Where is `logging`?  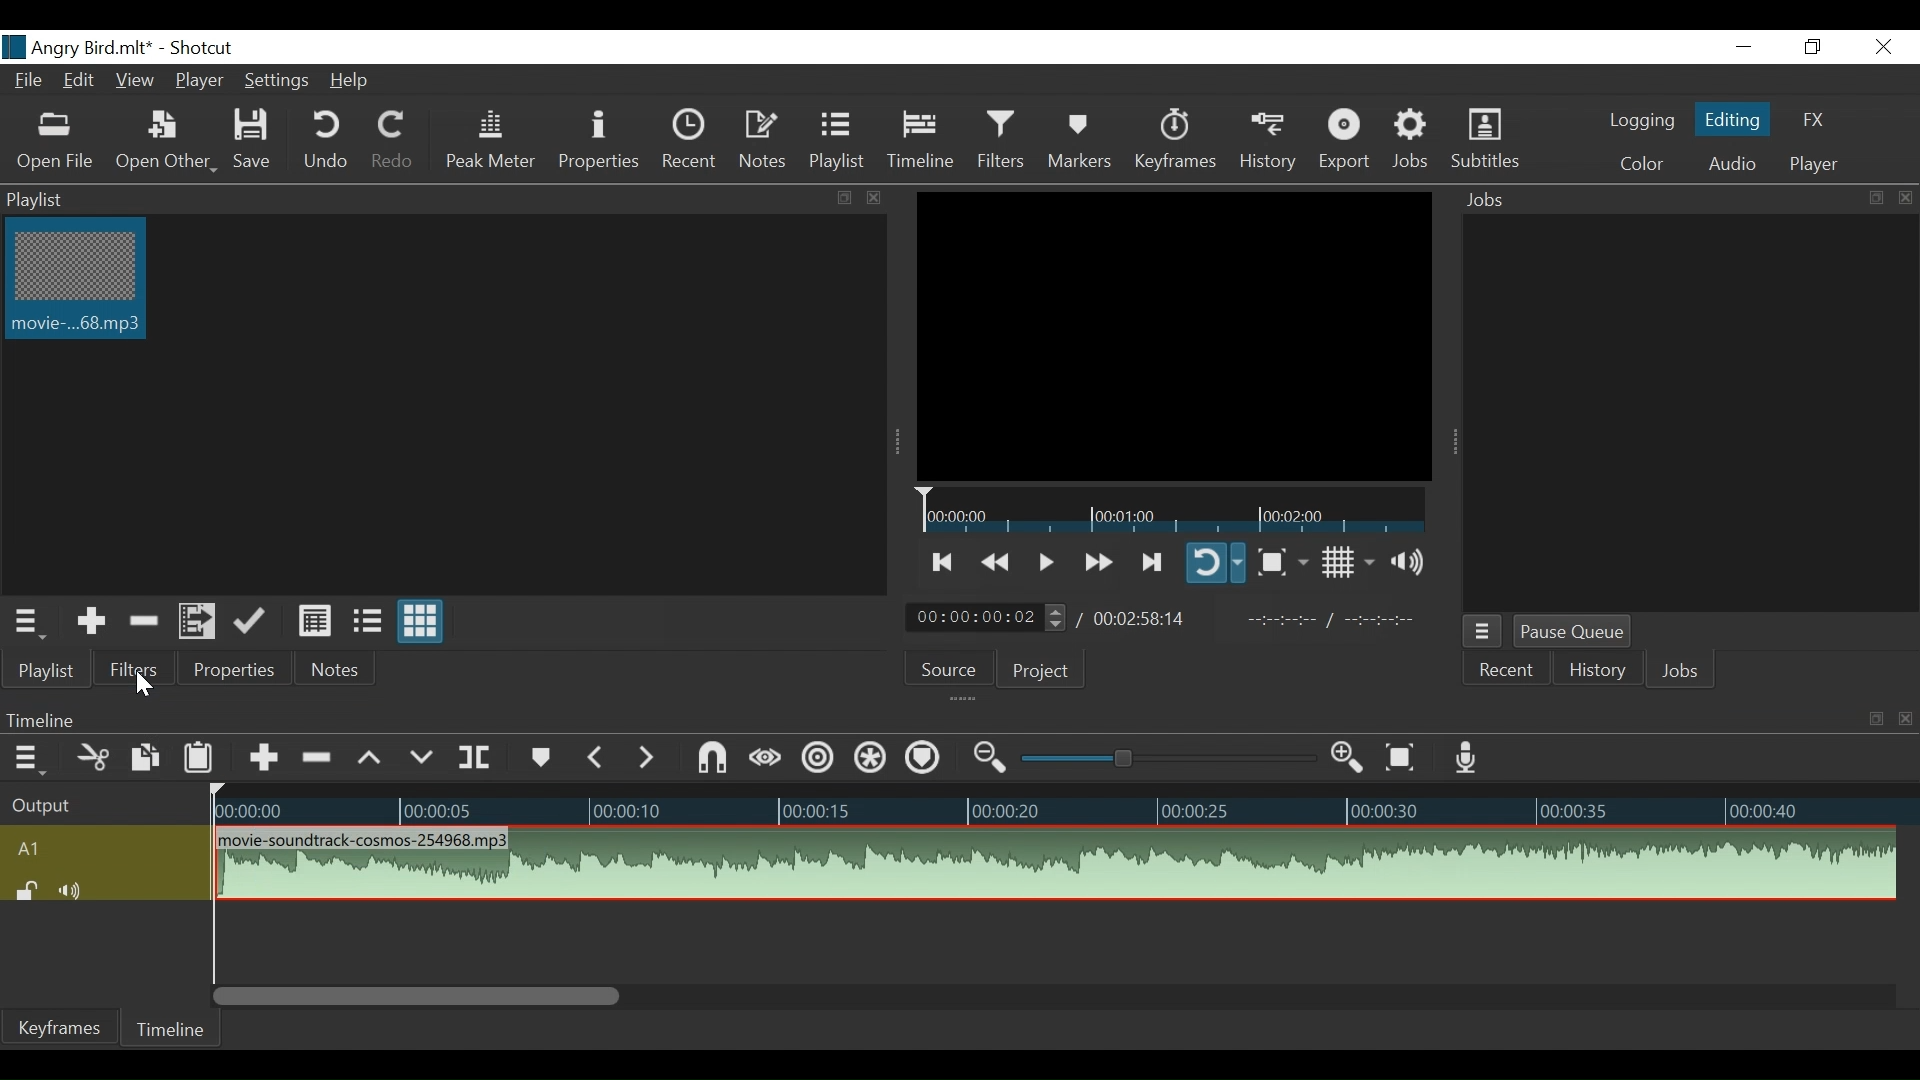 logging is located at coordinates (1639, 123).